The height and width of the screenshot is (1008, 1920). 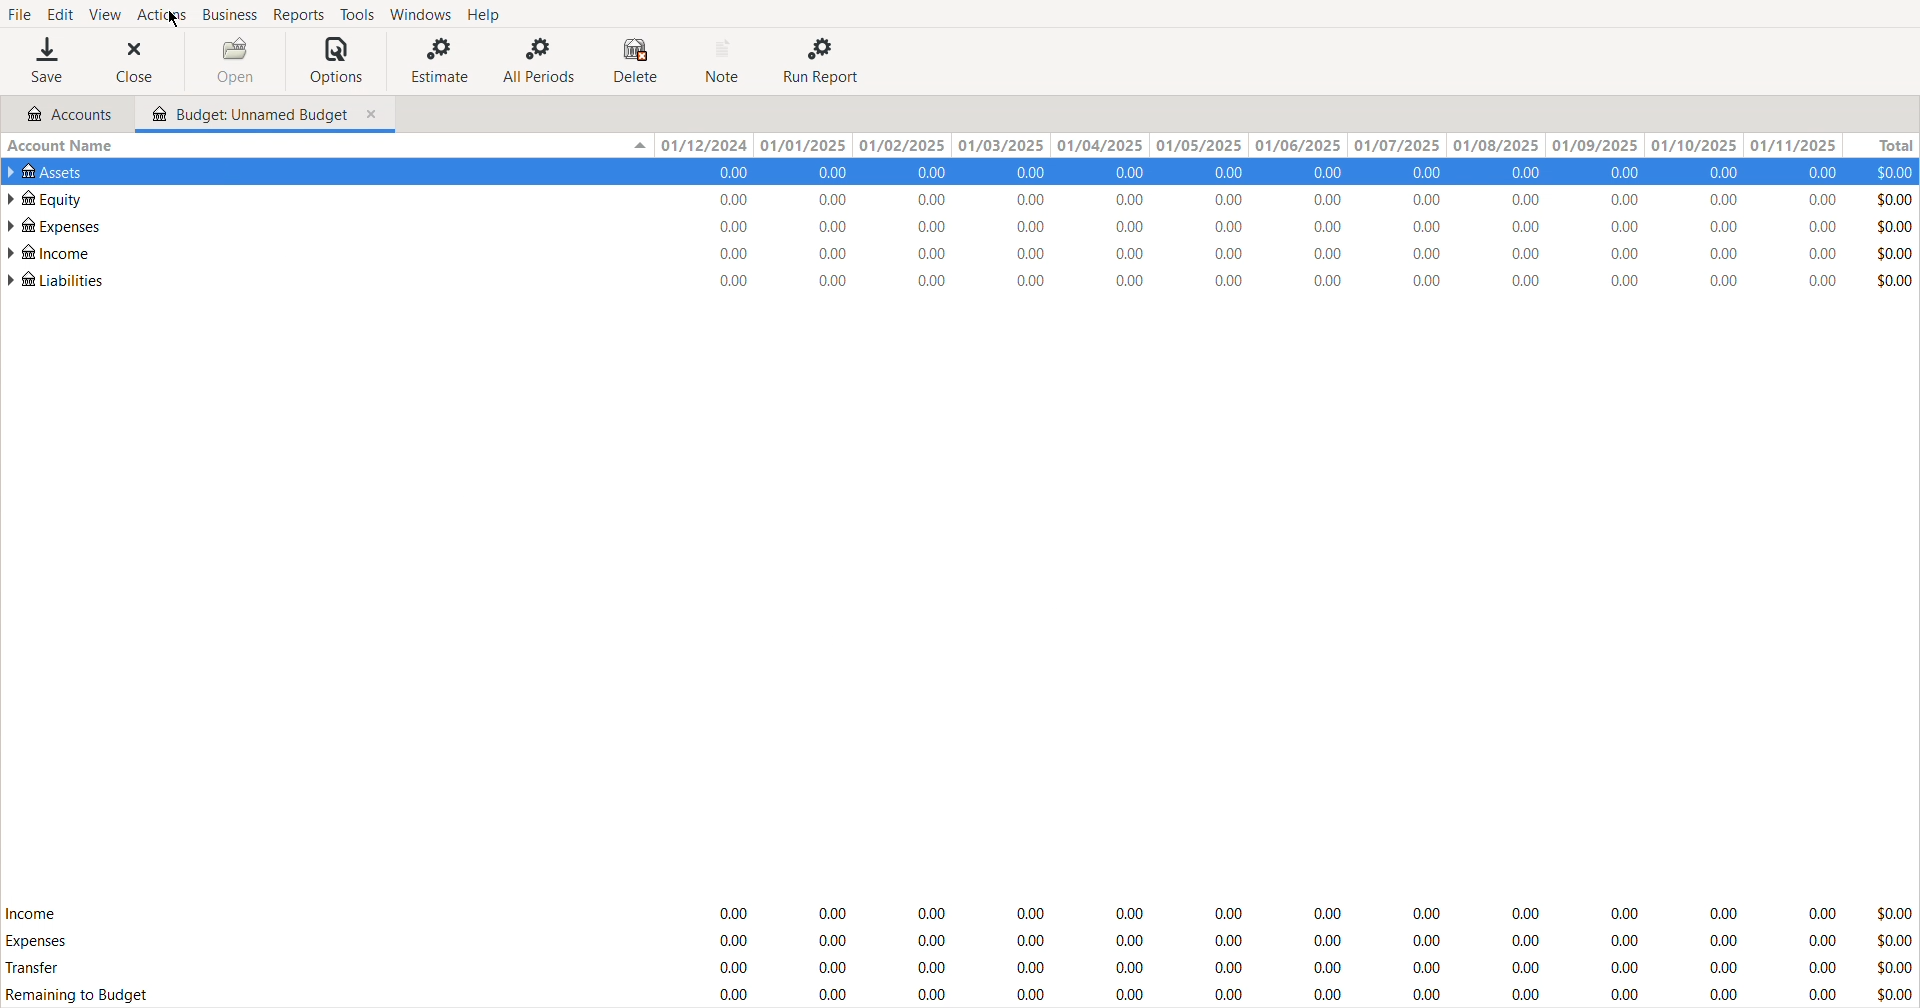 What do you see at coordinates (1243, 146) in the screenshot?
I see `Dates` at bounding box center [1243, 146].